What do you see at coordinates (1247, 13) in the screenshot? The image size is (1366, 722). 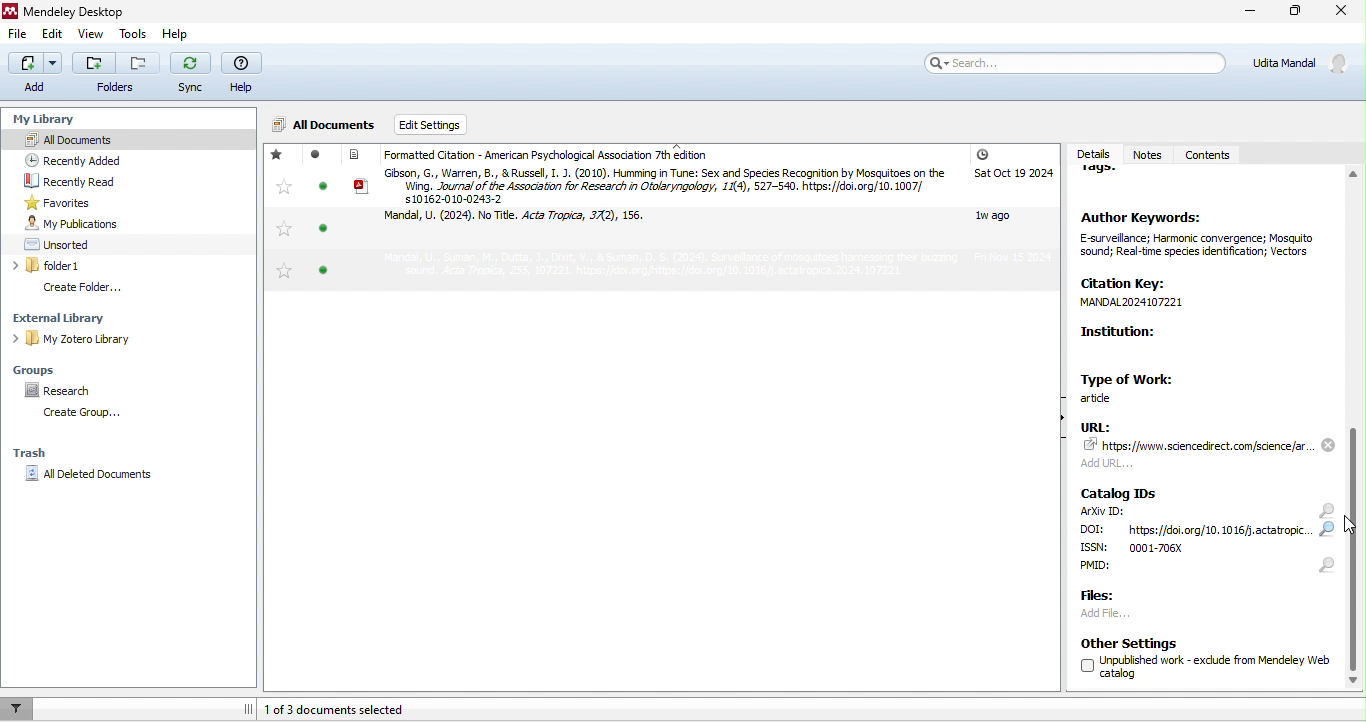 I see `minimize` at bounding box center [1247, 13].